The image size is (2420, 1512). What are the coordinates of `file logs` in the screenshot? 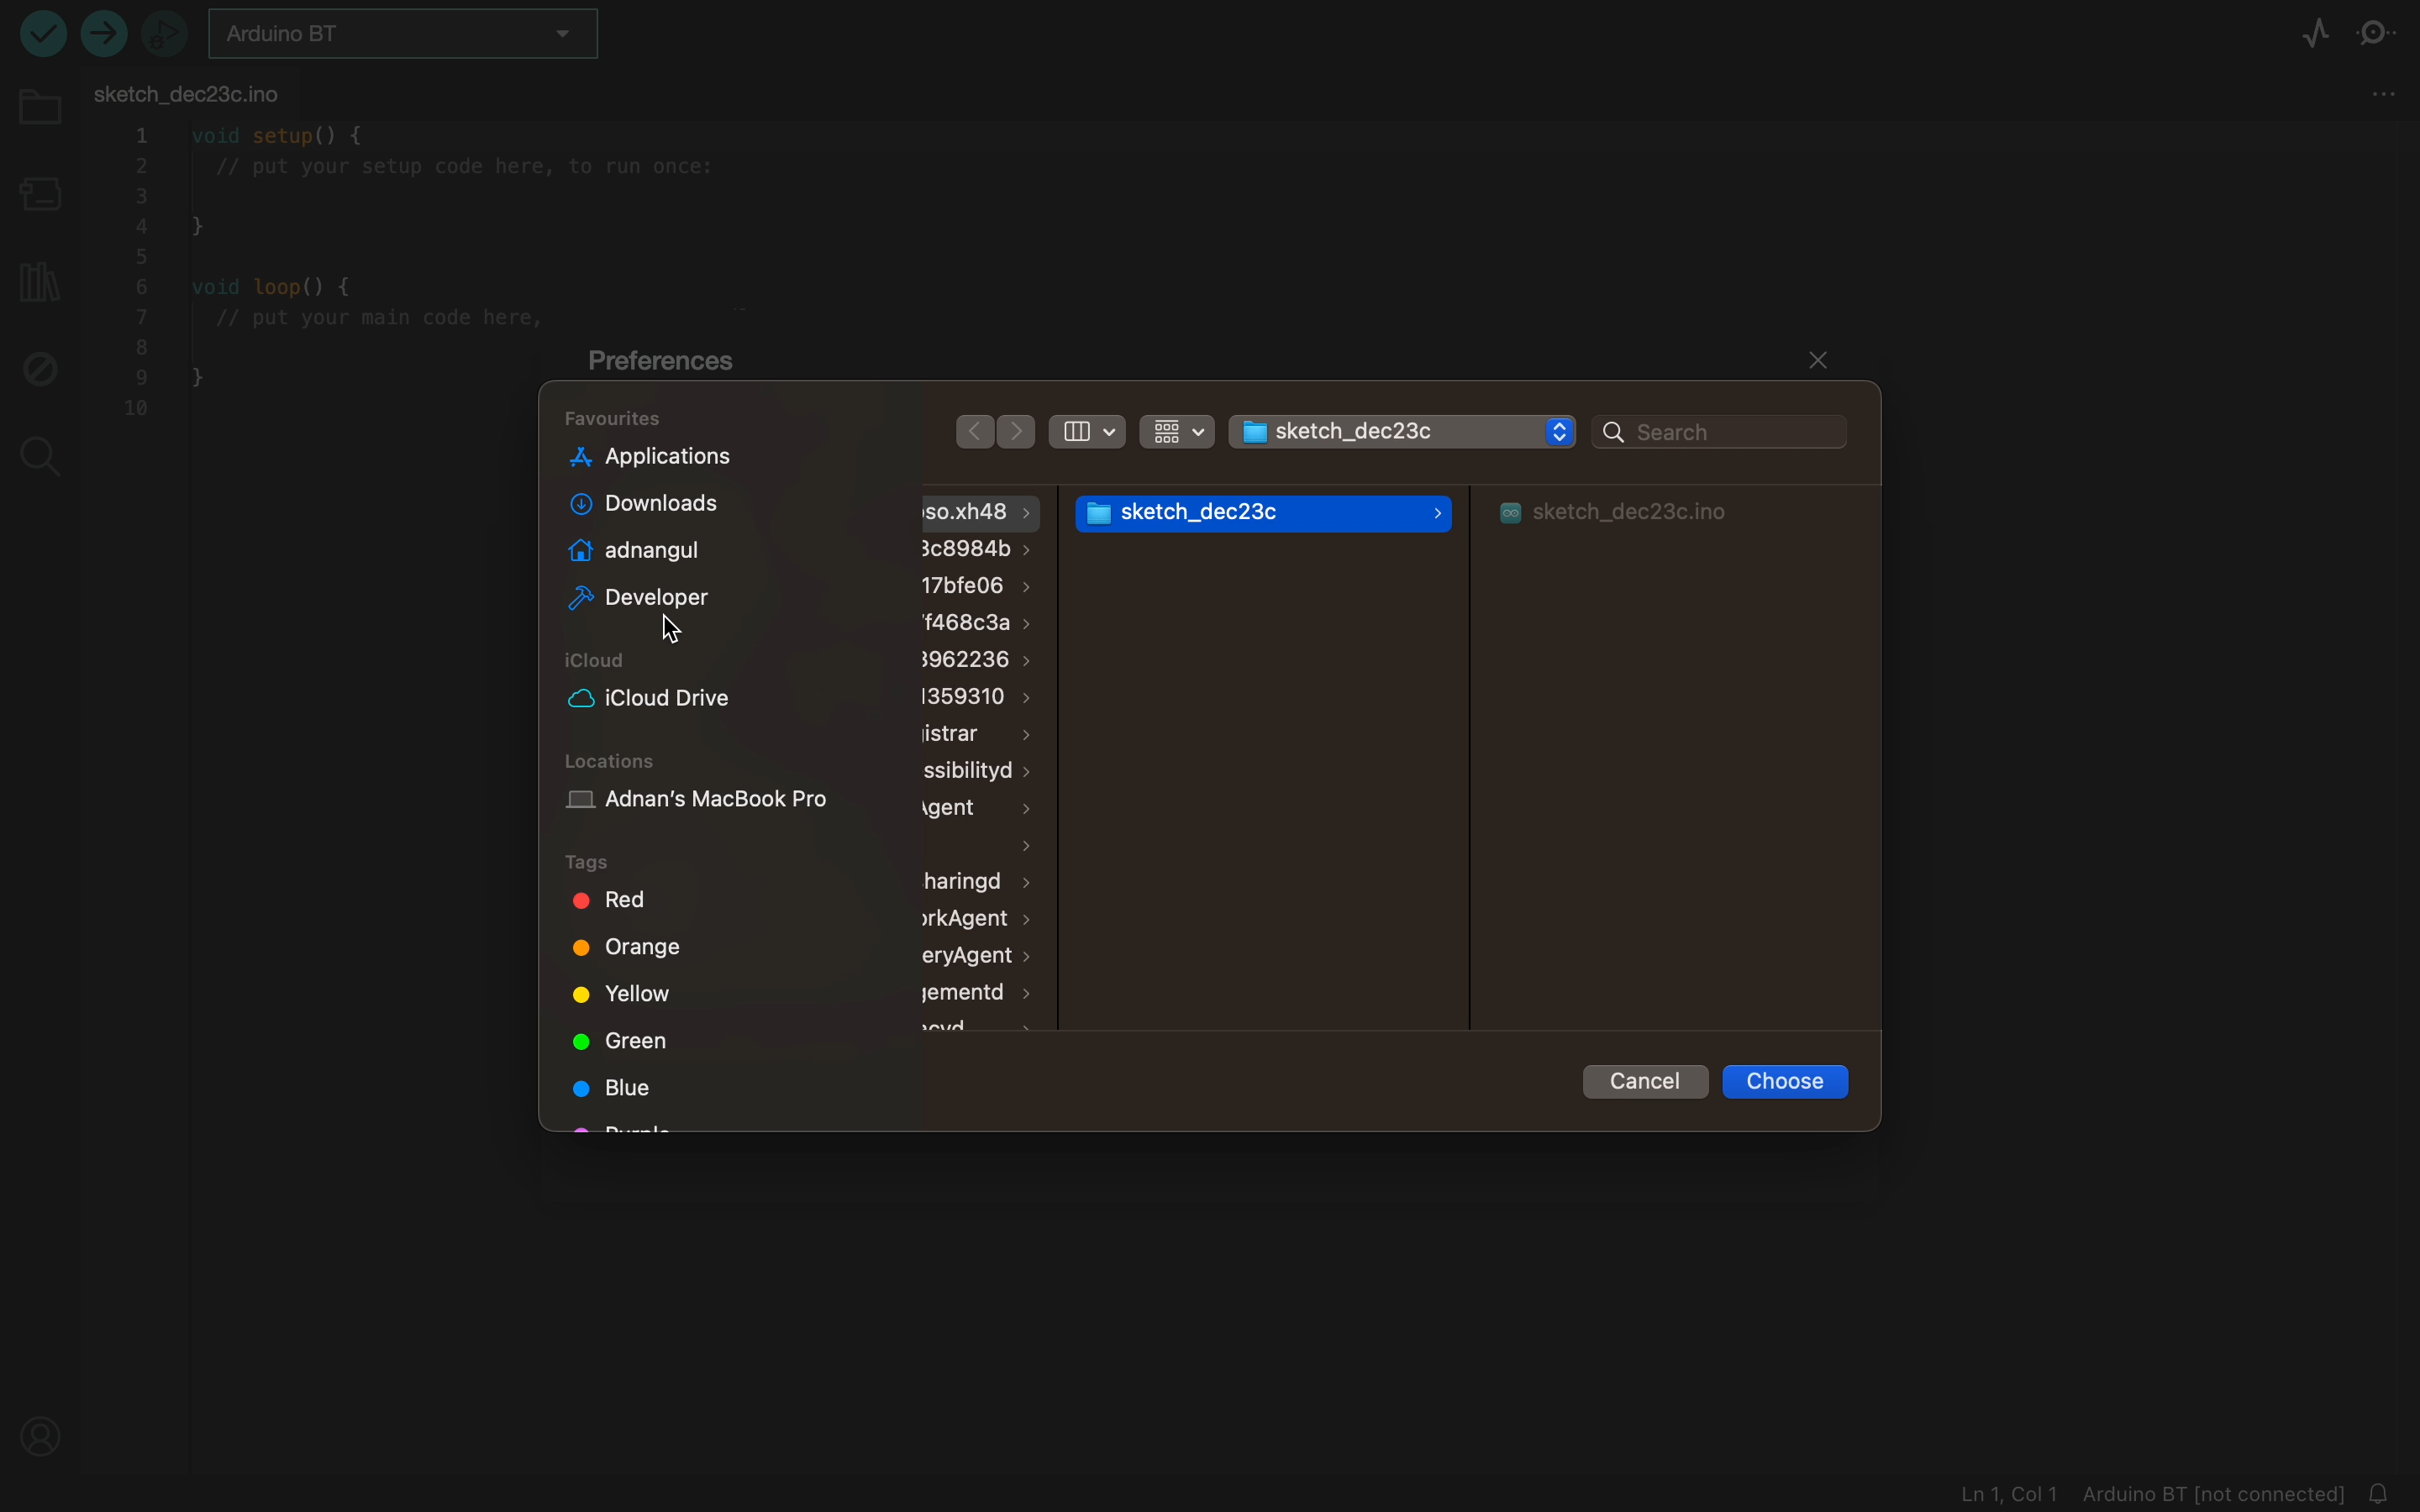 It's located at (2152, 1493).